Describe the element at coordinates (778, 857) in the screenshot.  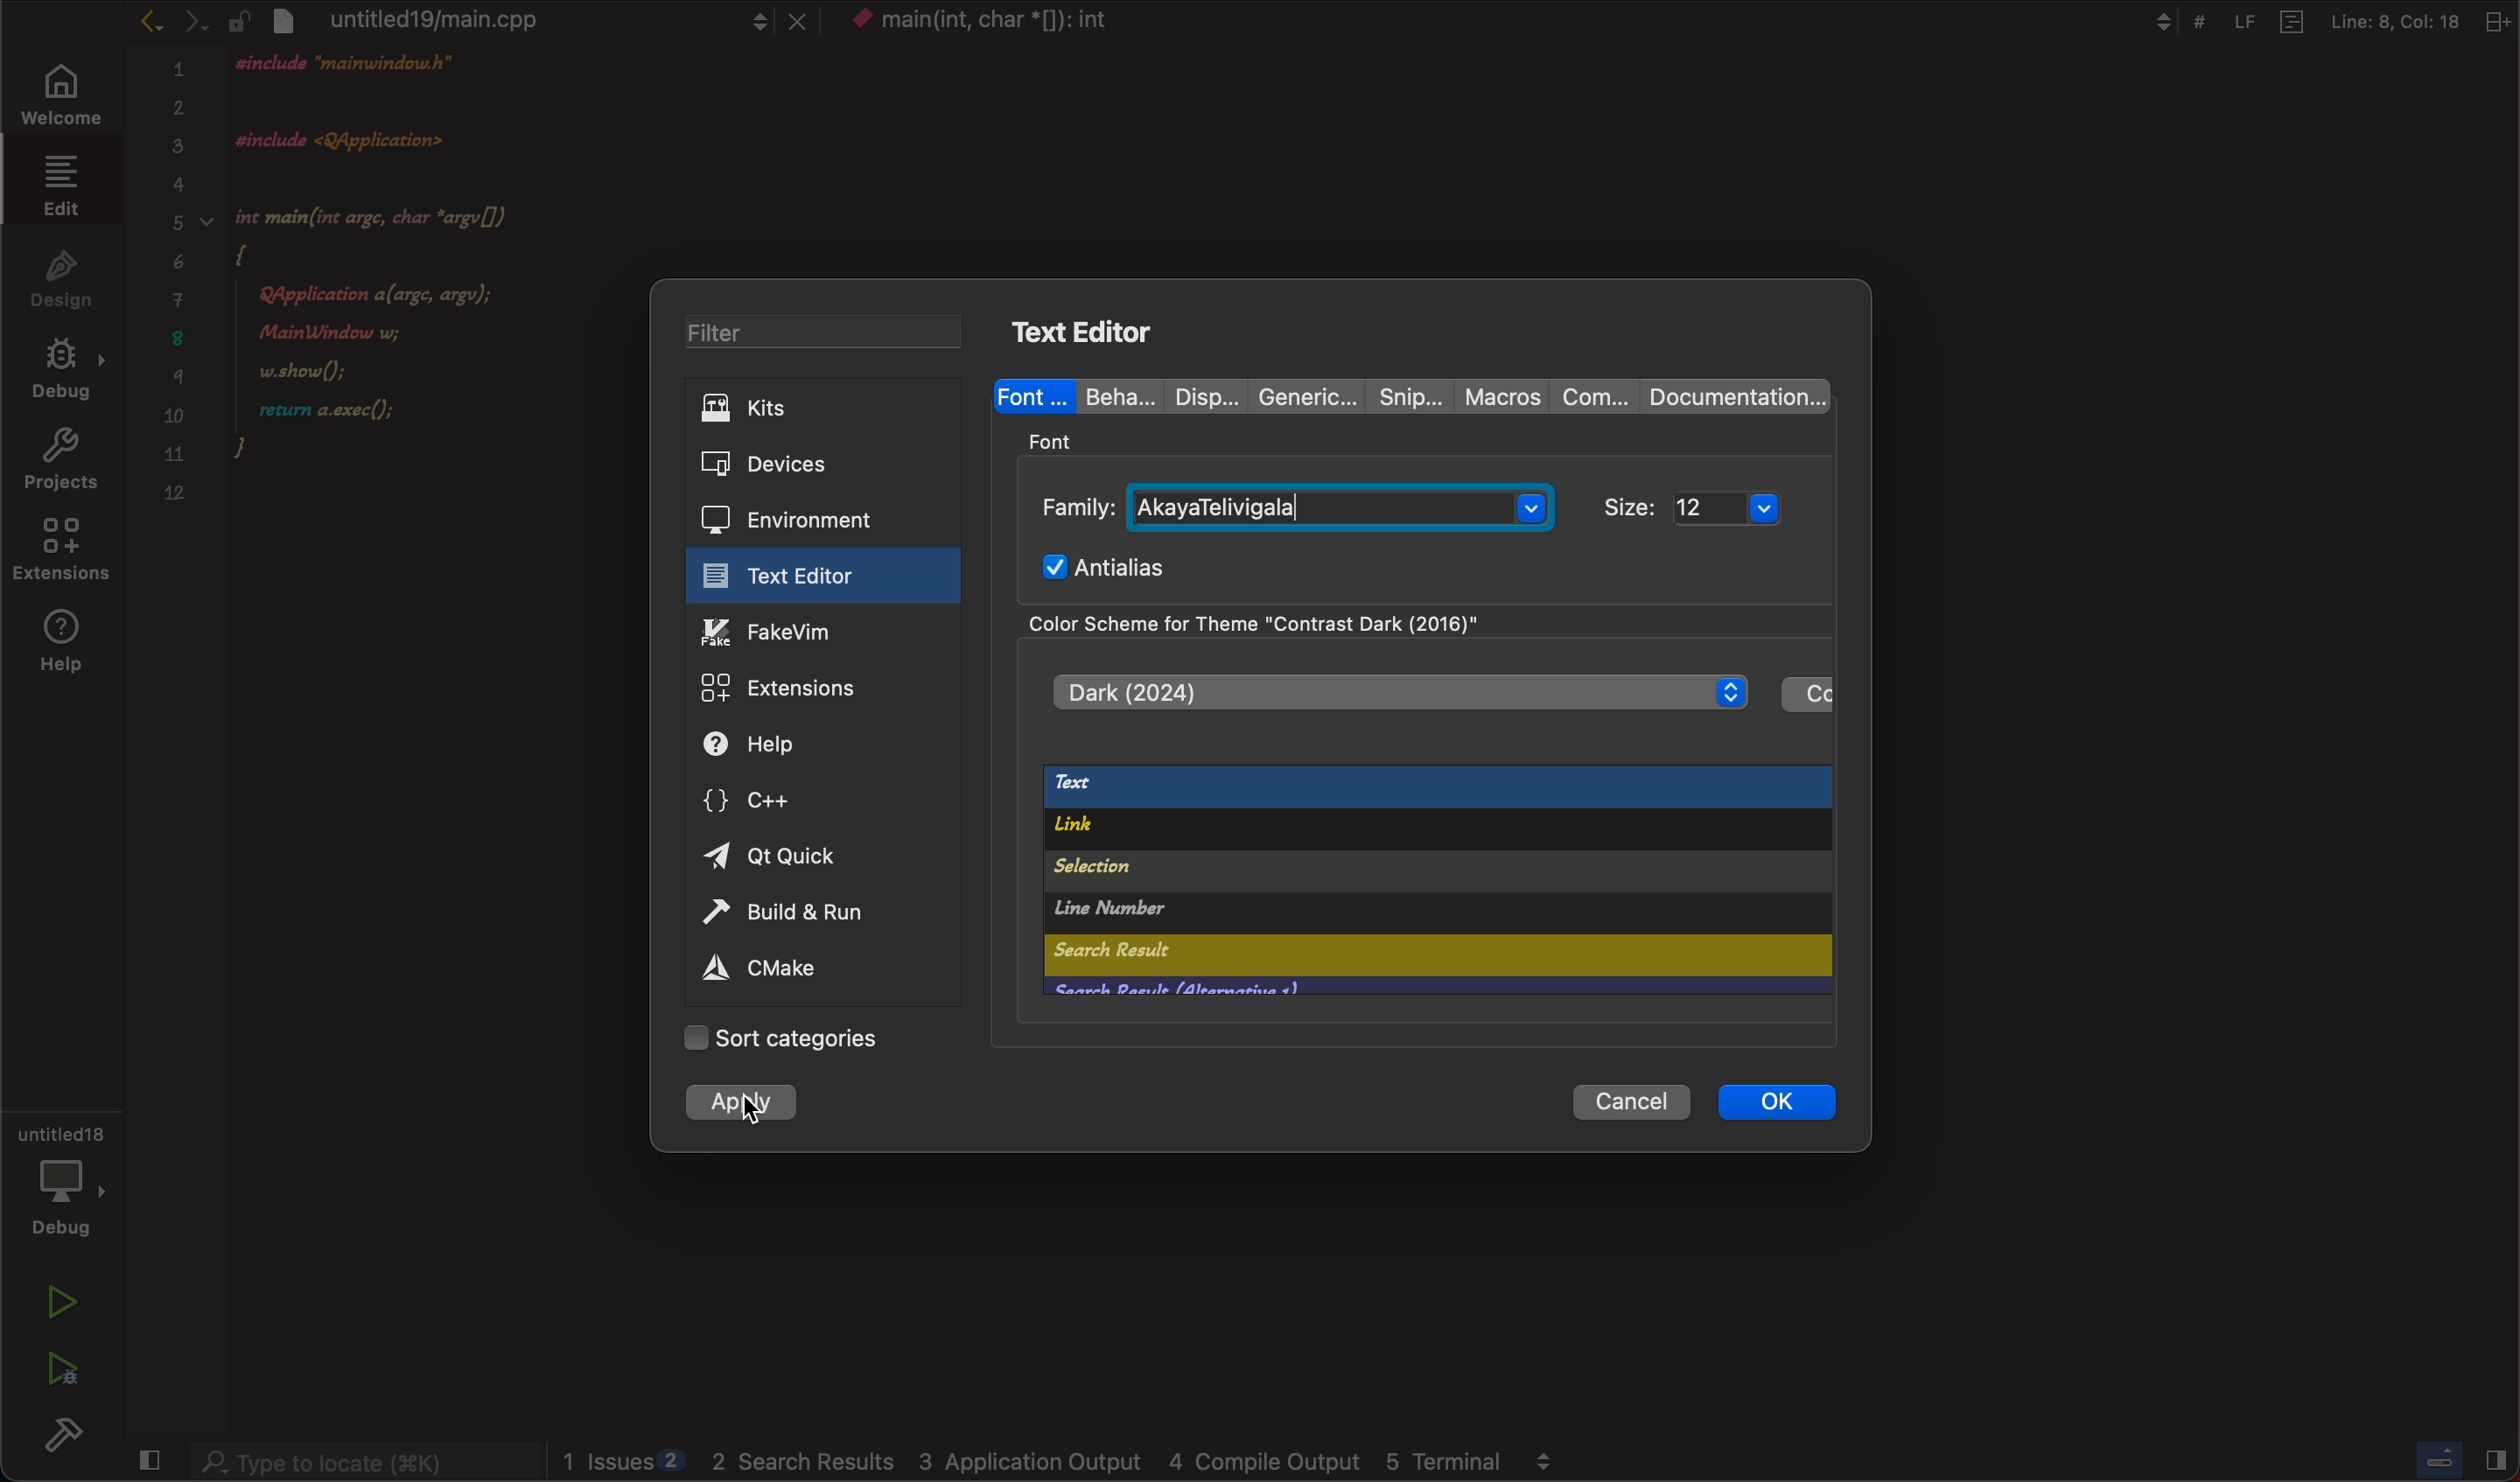
I see `quick` at that location.